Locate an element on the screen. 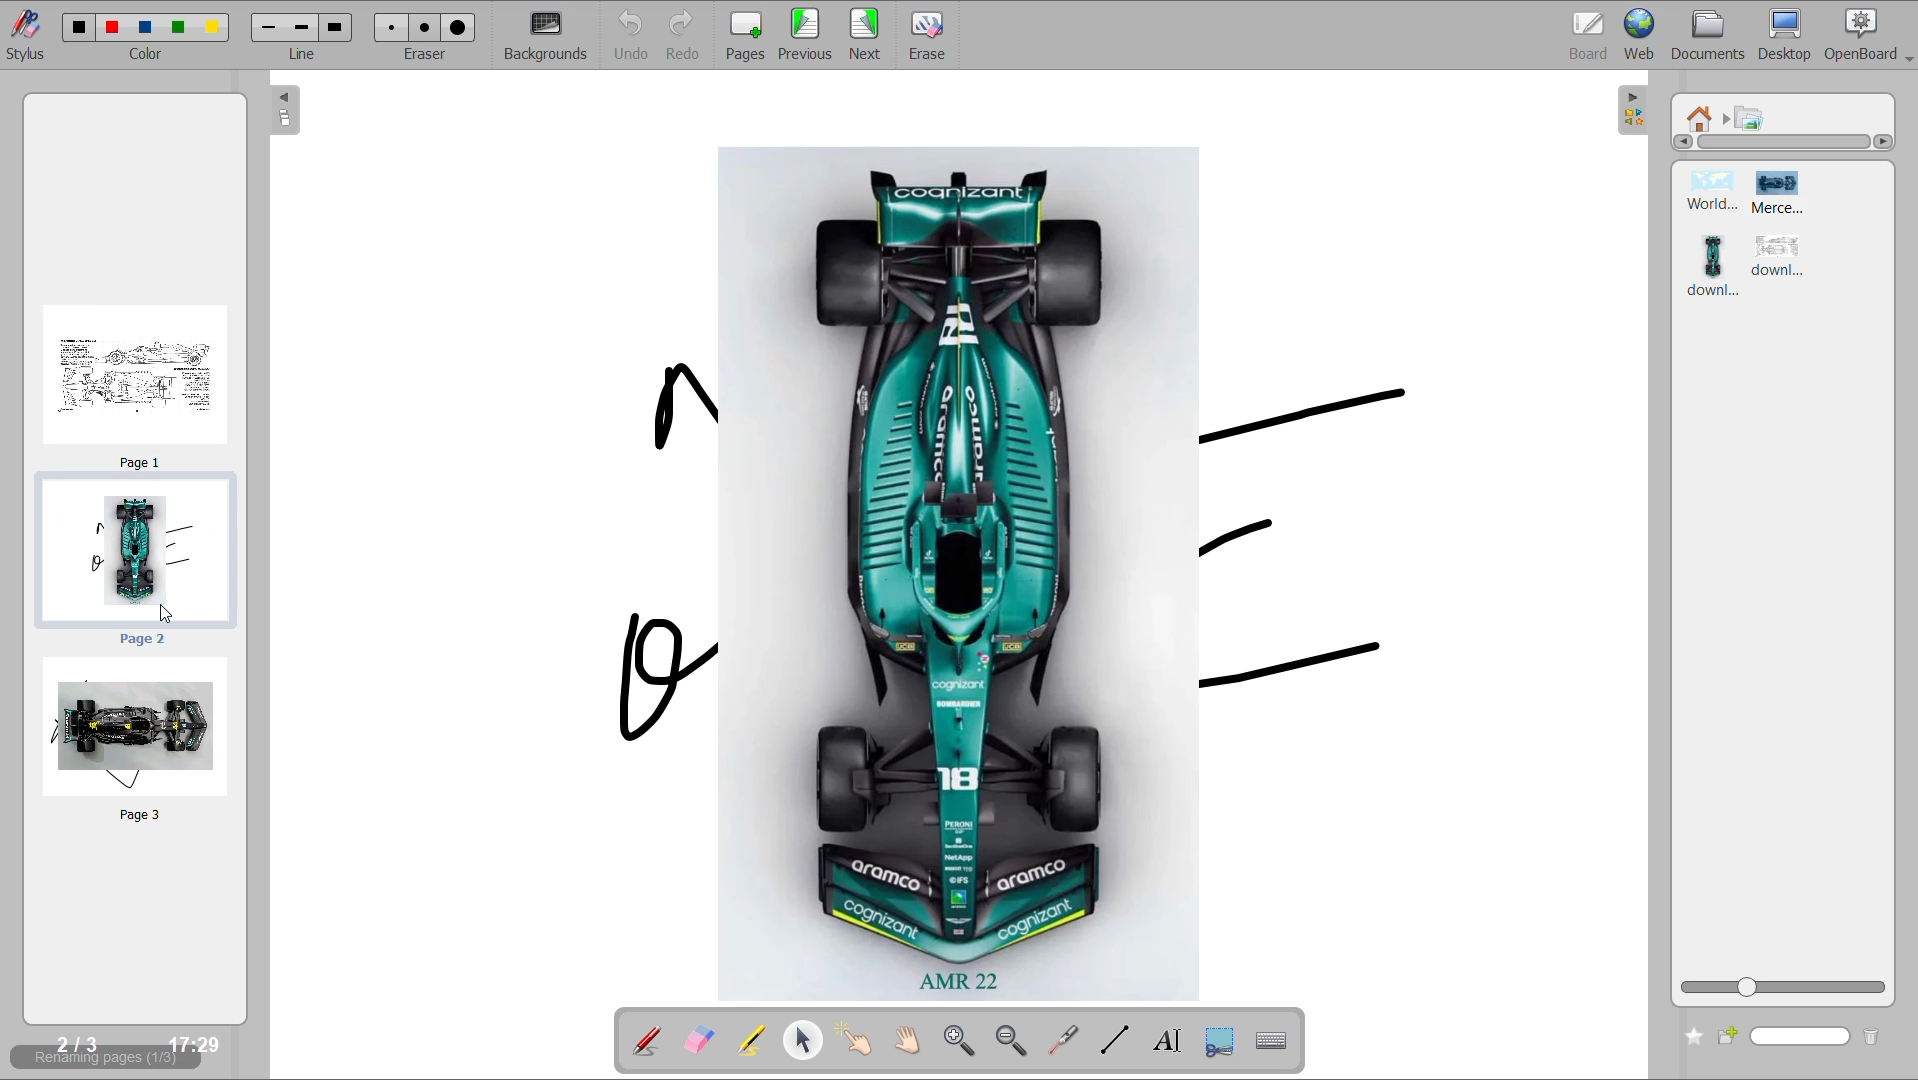 Image resolution: width=1918 pixels, height=1080 pixels. annotate document is located at coordinates (638, 1040).